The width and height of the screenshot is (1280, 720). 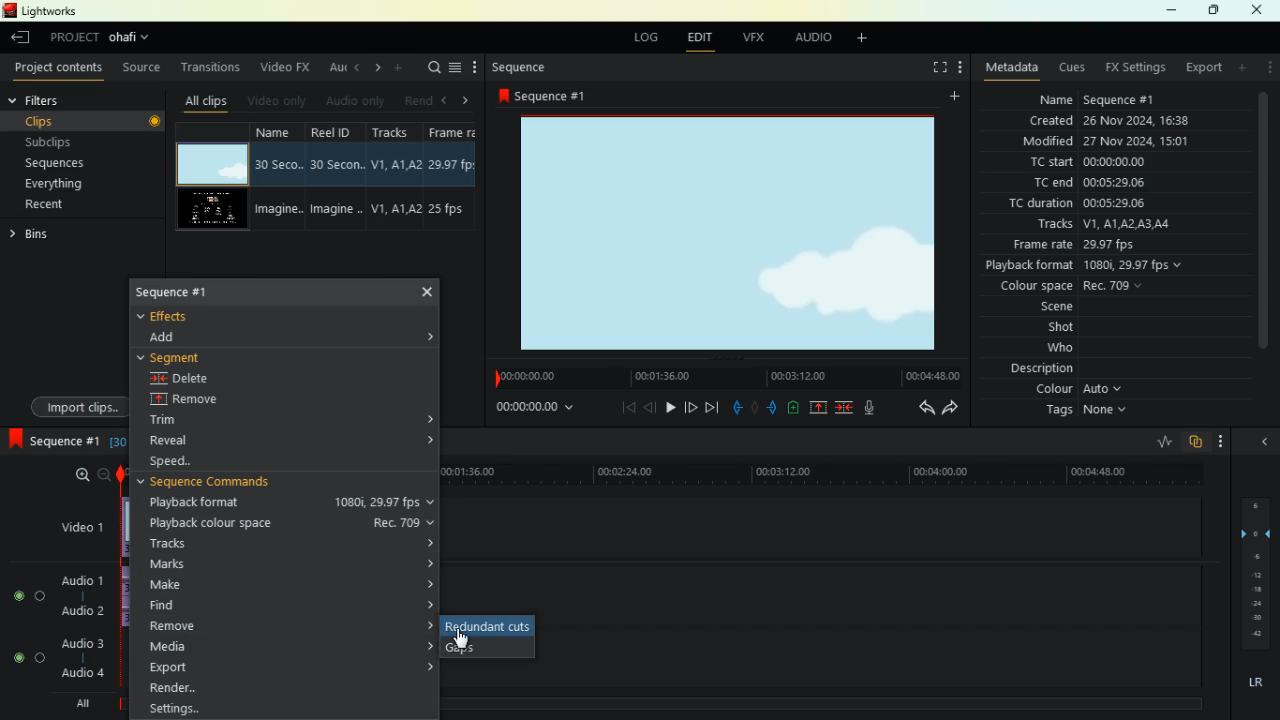 What do you see at coordinates (357, 100) in the screenshot?
I see `audio only` at bounding box center [357, 100].